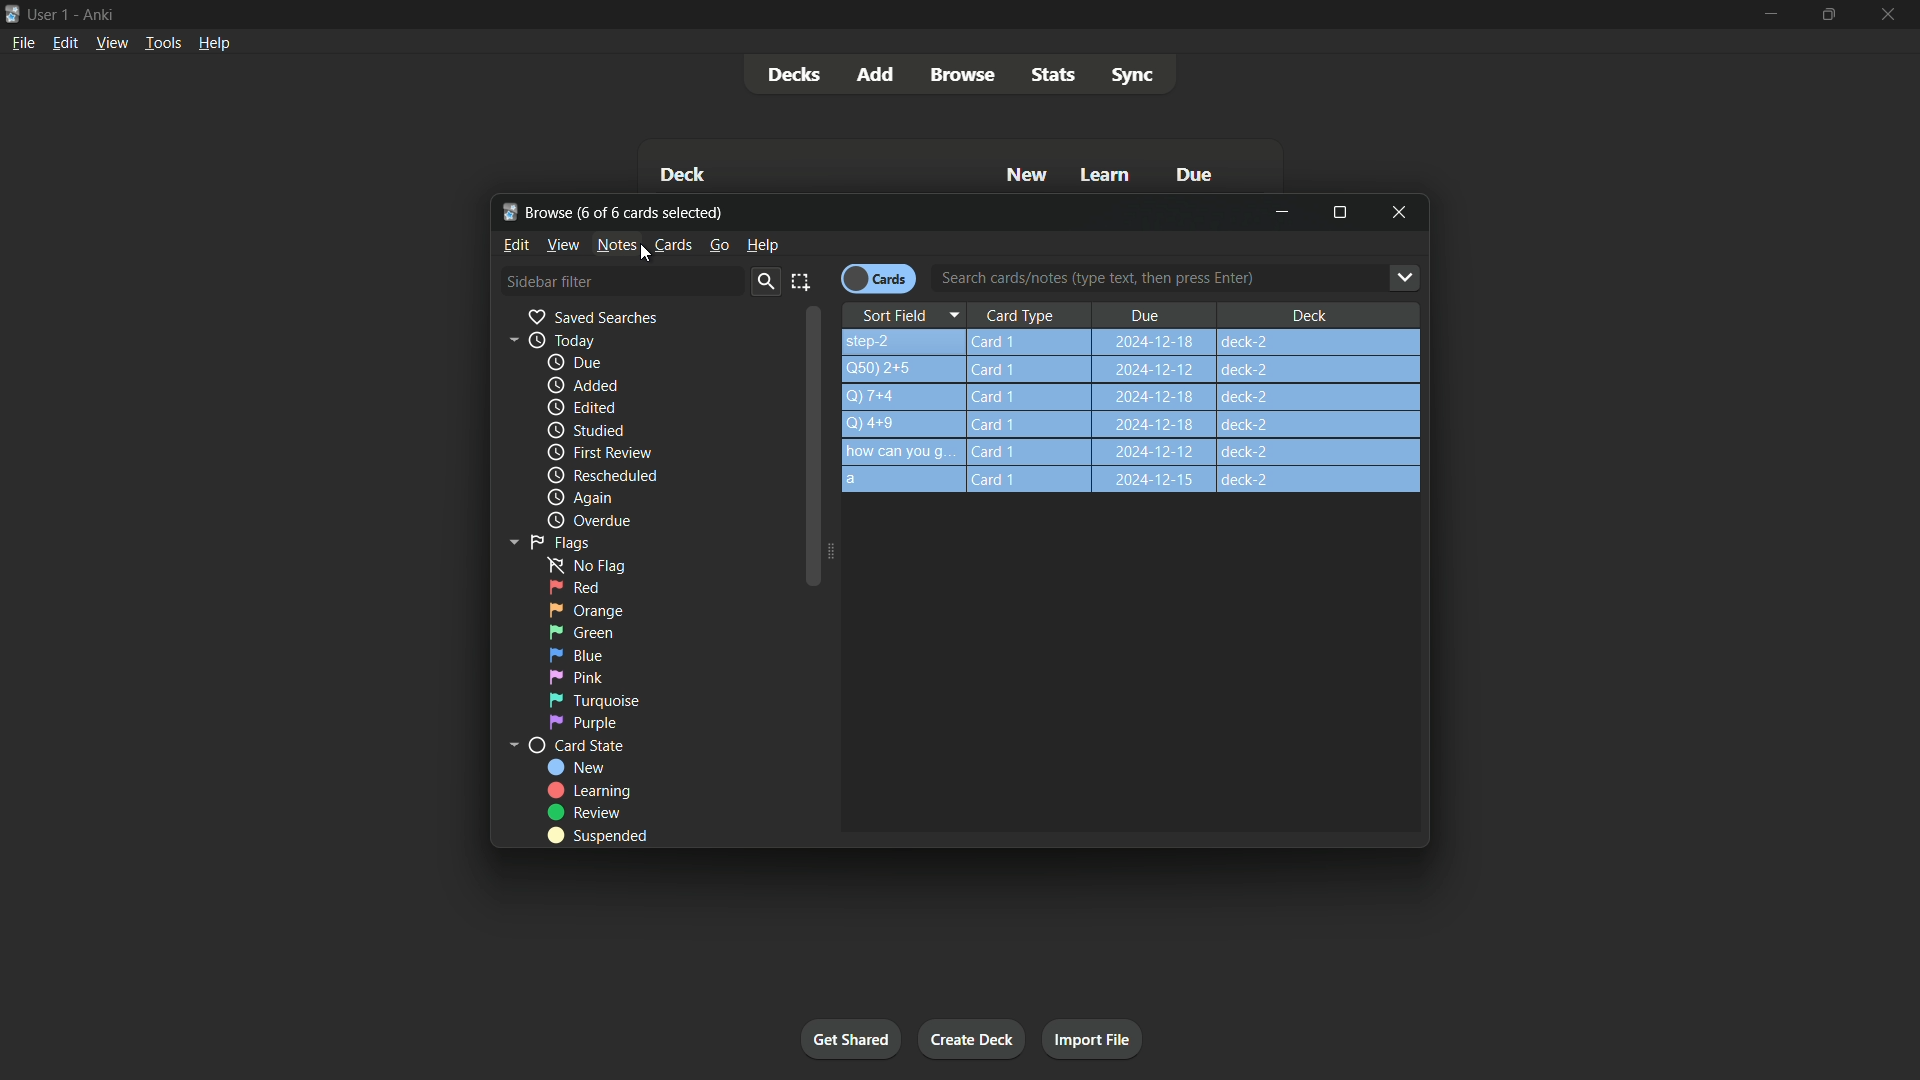  What do you see at coordinates (909, 313) in the screenshot?
I see `Sort Field` at bounding box center [909, 313].